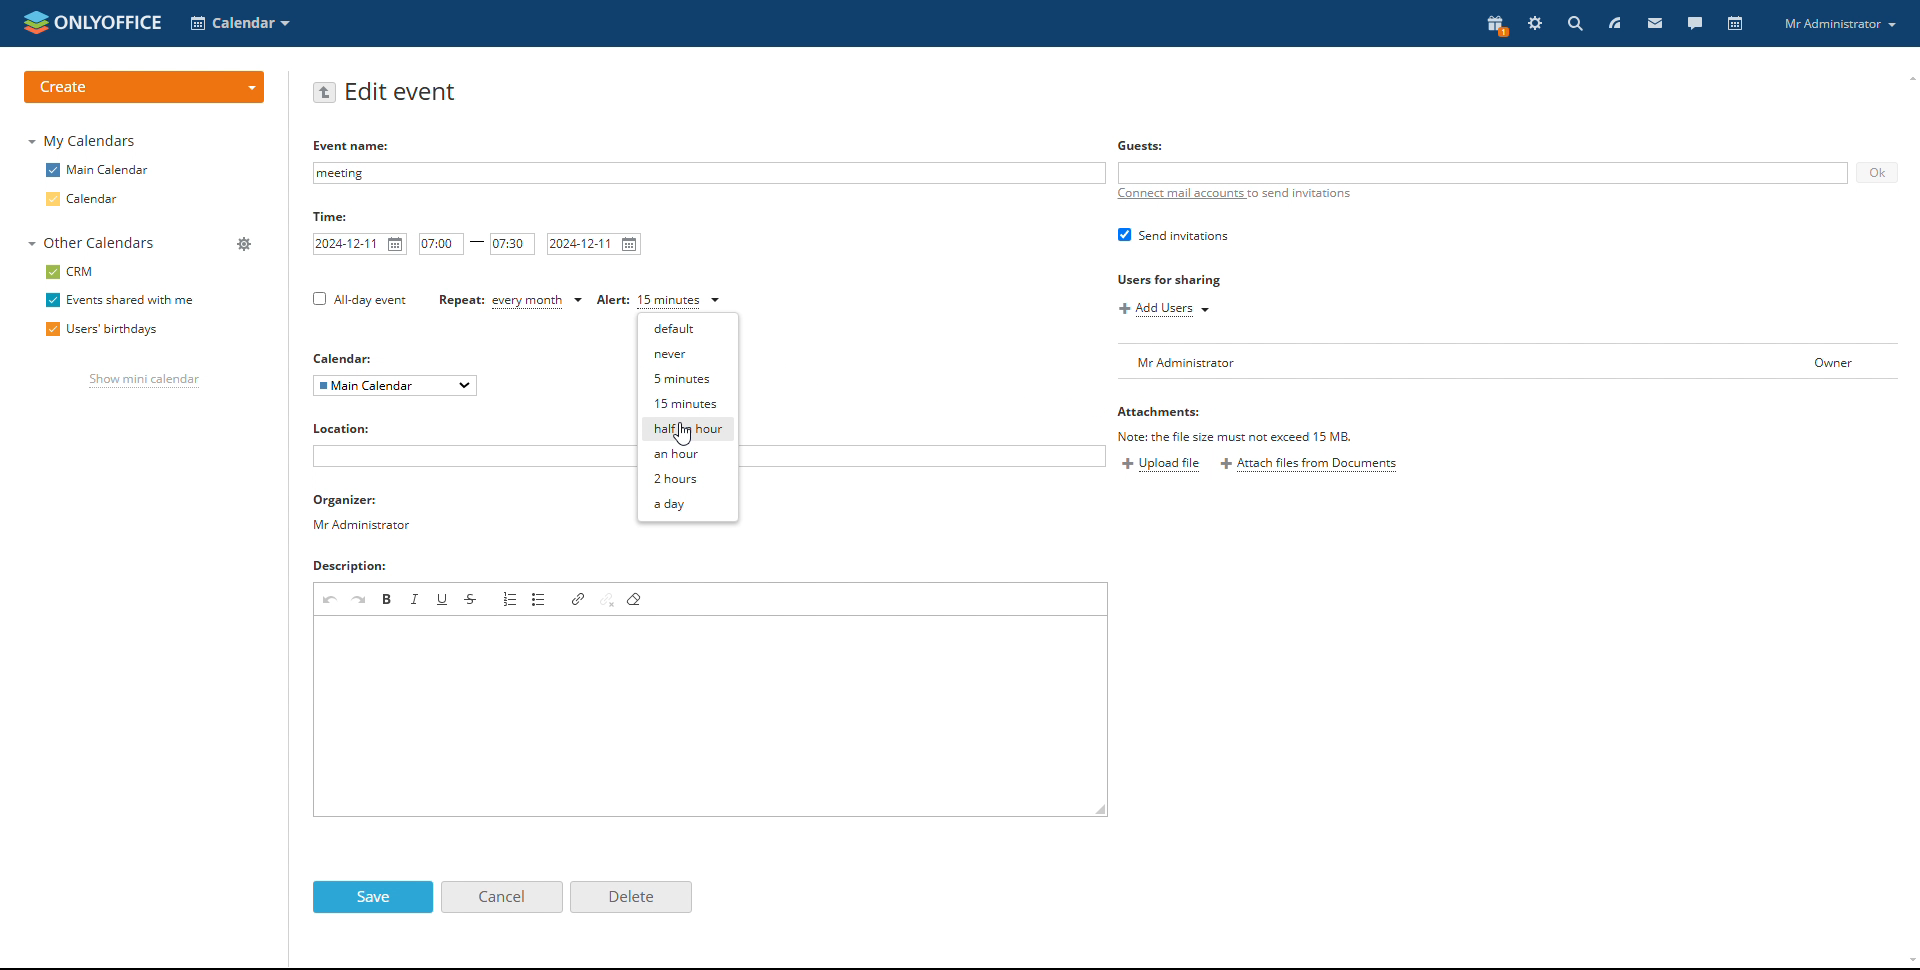 This screenshot has height=970, width=1920. Describe the element at coordinates (404, 92) in the screenshot. I see `edit event` at that location.